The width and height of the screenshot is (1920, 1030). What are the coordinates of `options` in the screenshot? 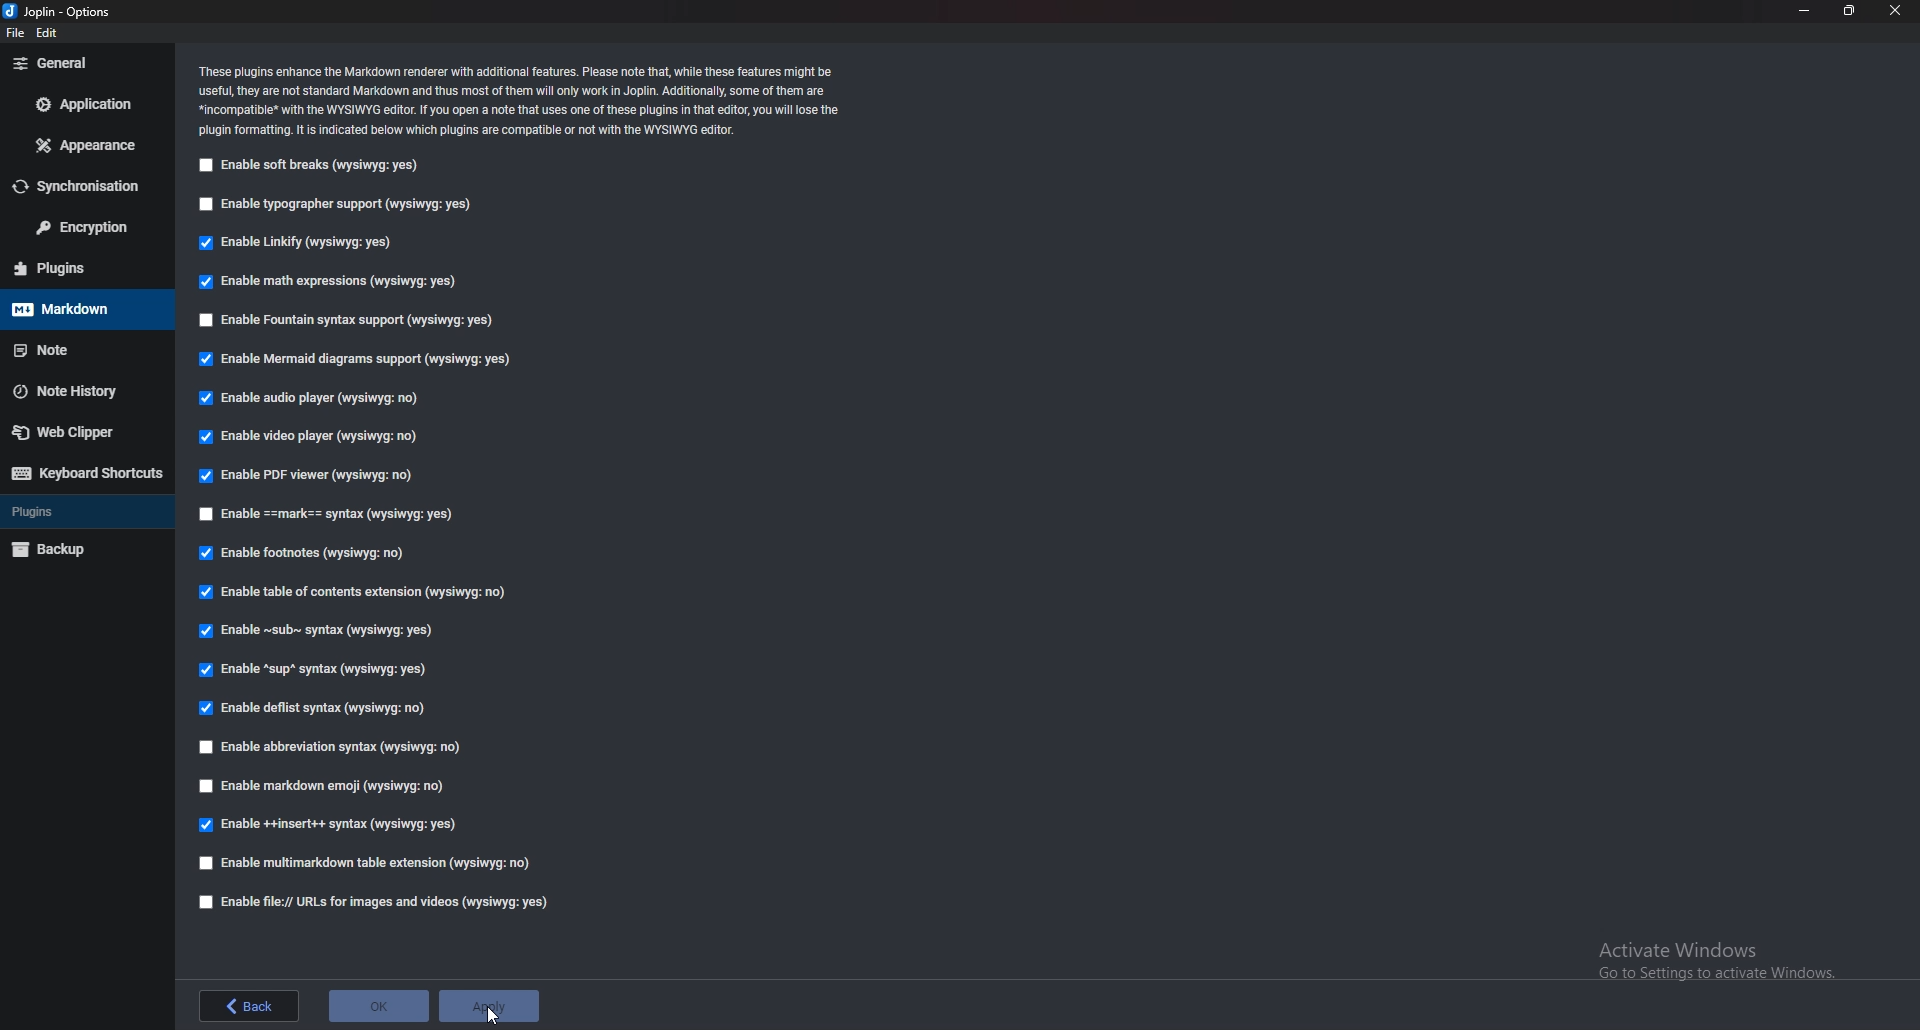 It's located at (62, 13).